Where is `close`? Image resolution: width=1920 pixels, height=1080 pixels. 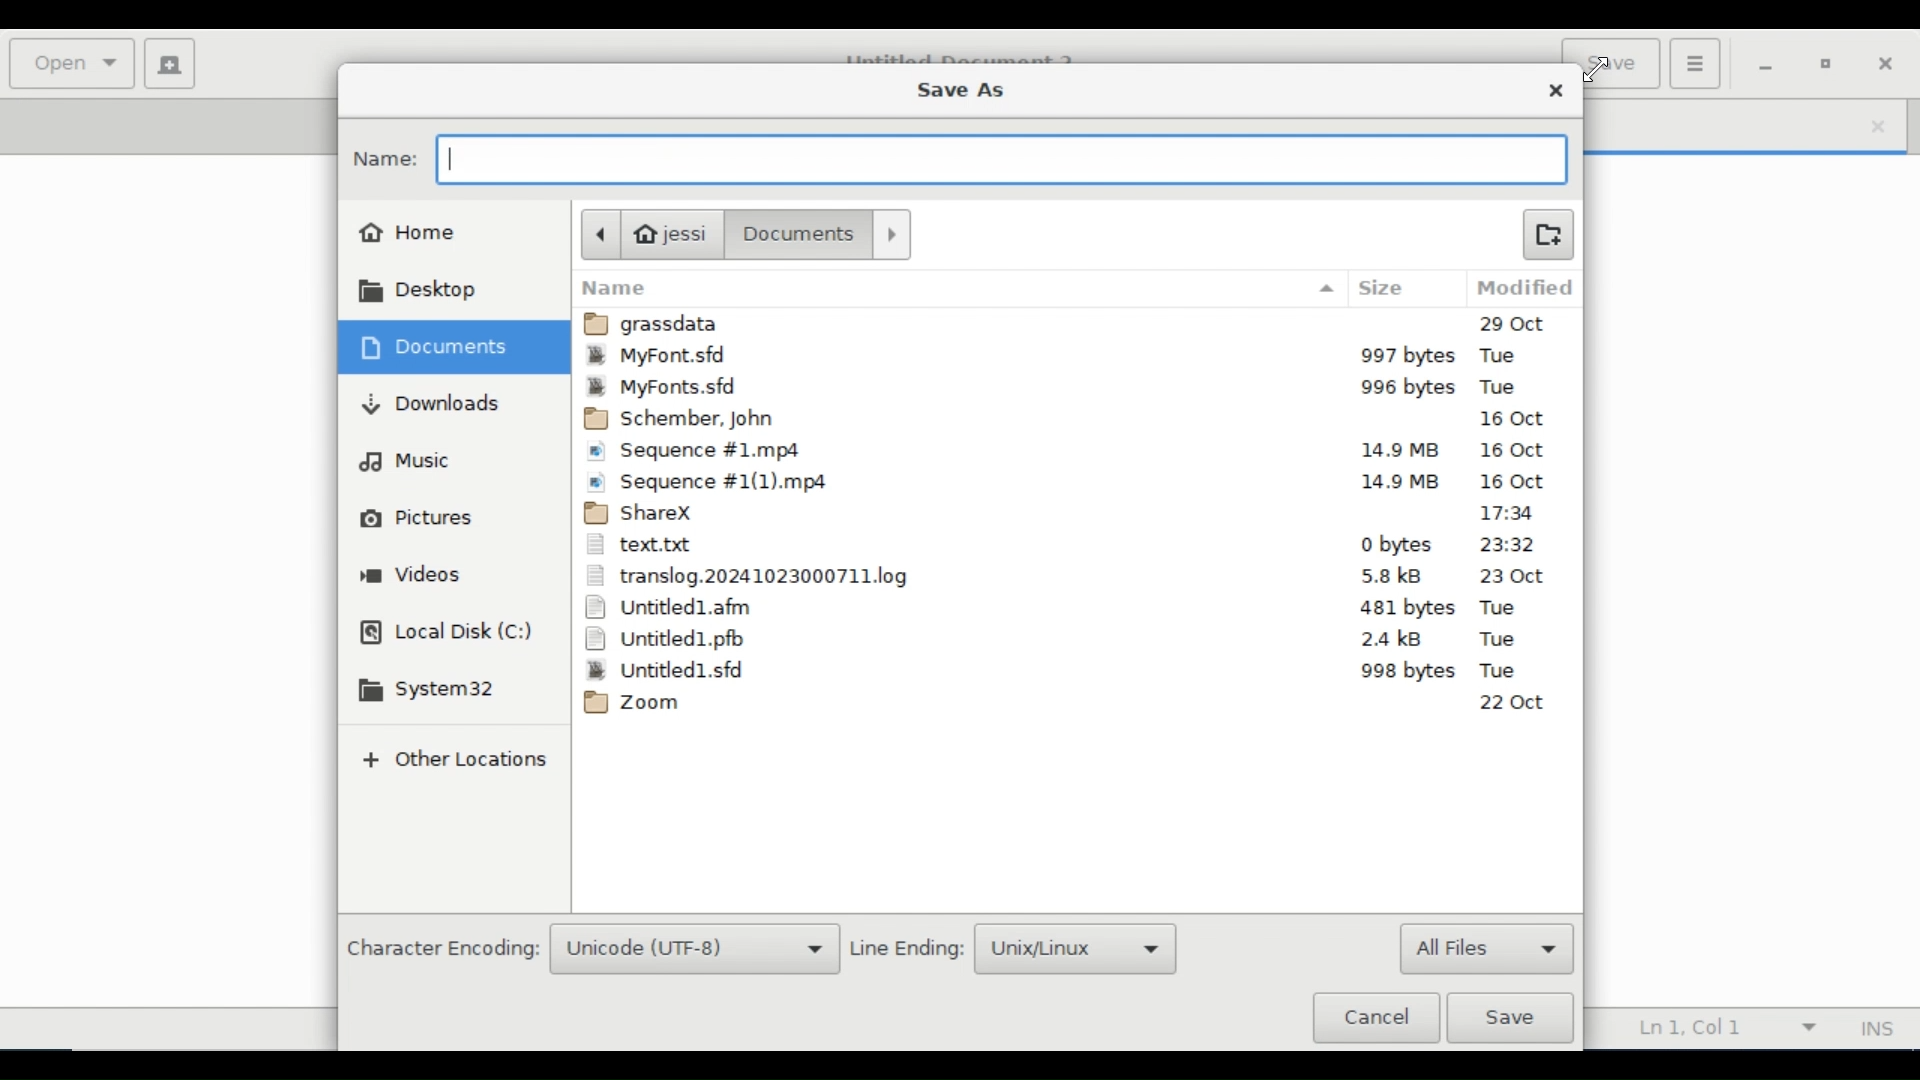 close is located at coordinates (1878, 130).